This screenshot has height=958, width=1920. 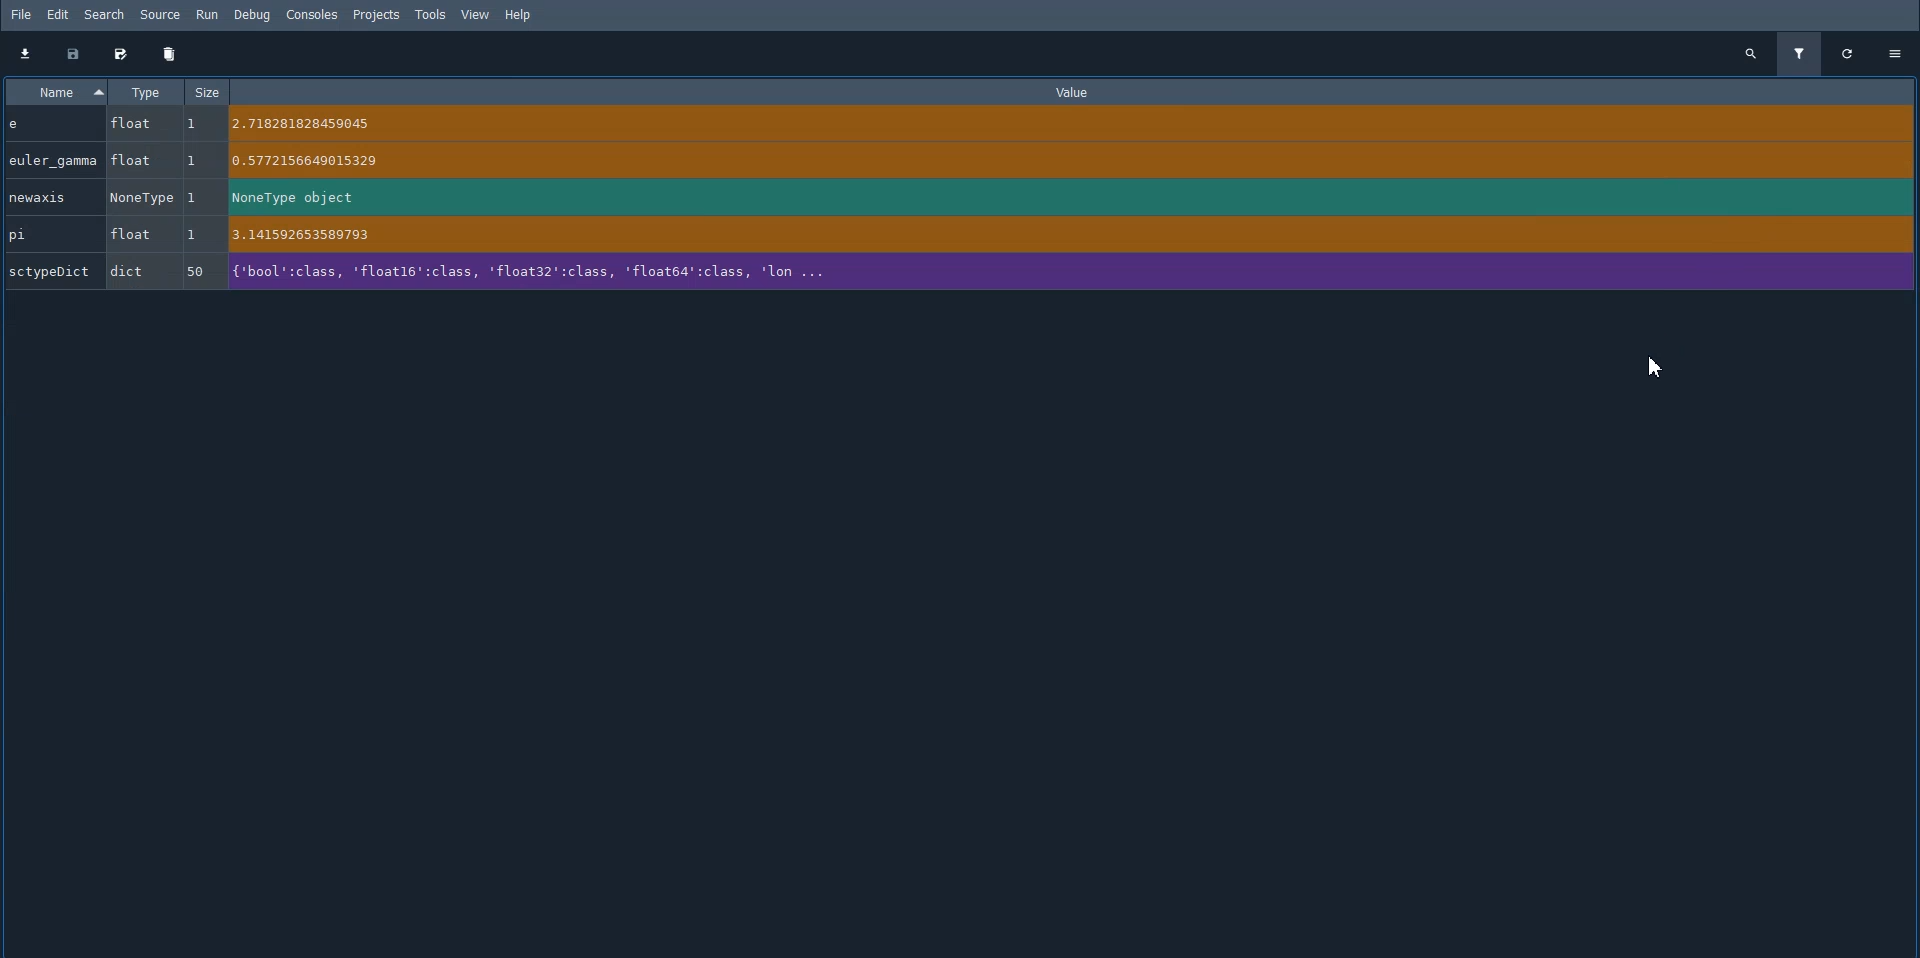 I want to click on float, so click(x=138, y=160).